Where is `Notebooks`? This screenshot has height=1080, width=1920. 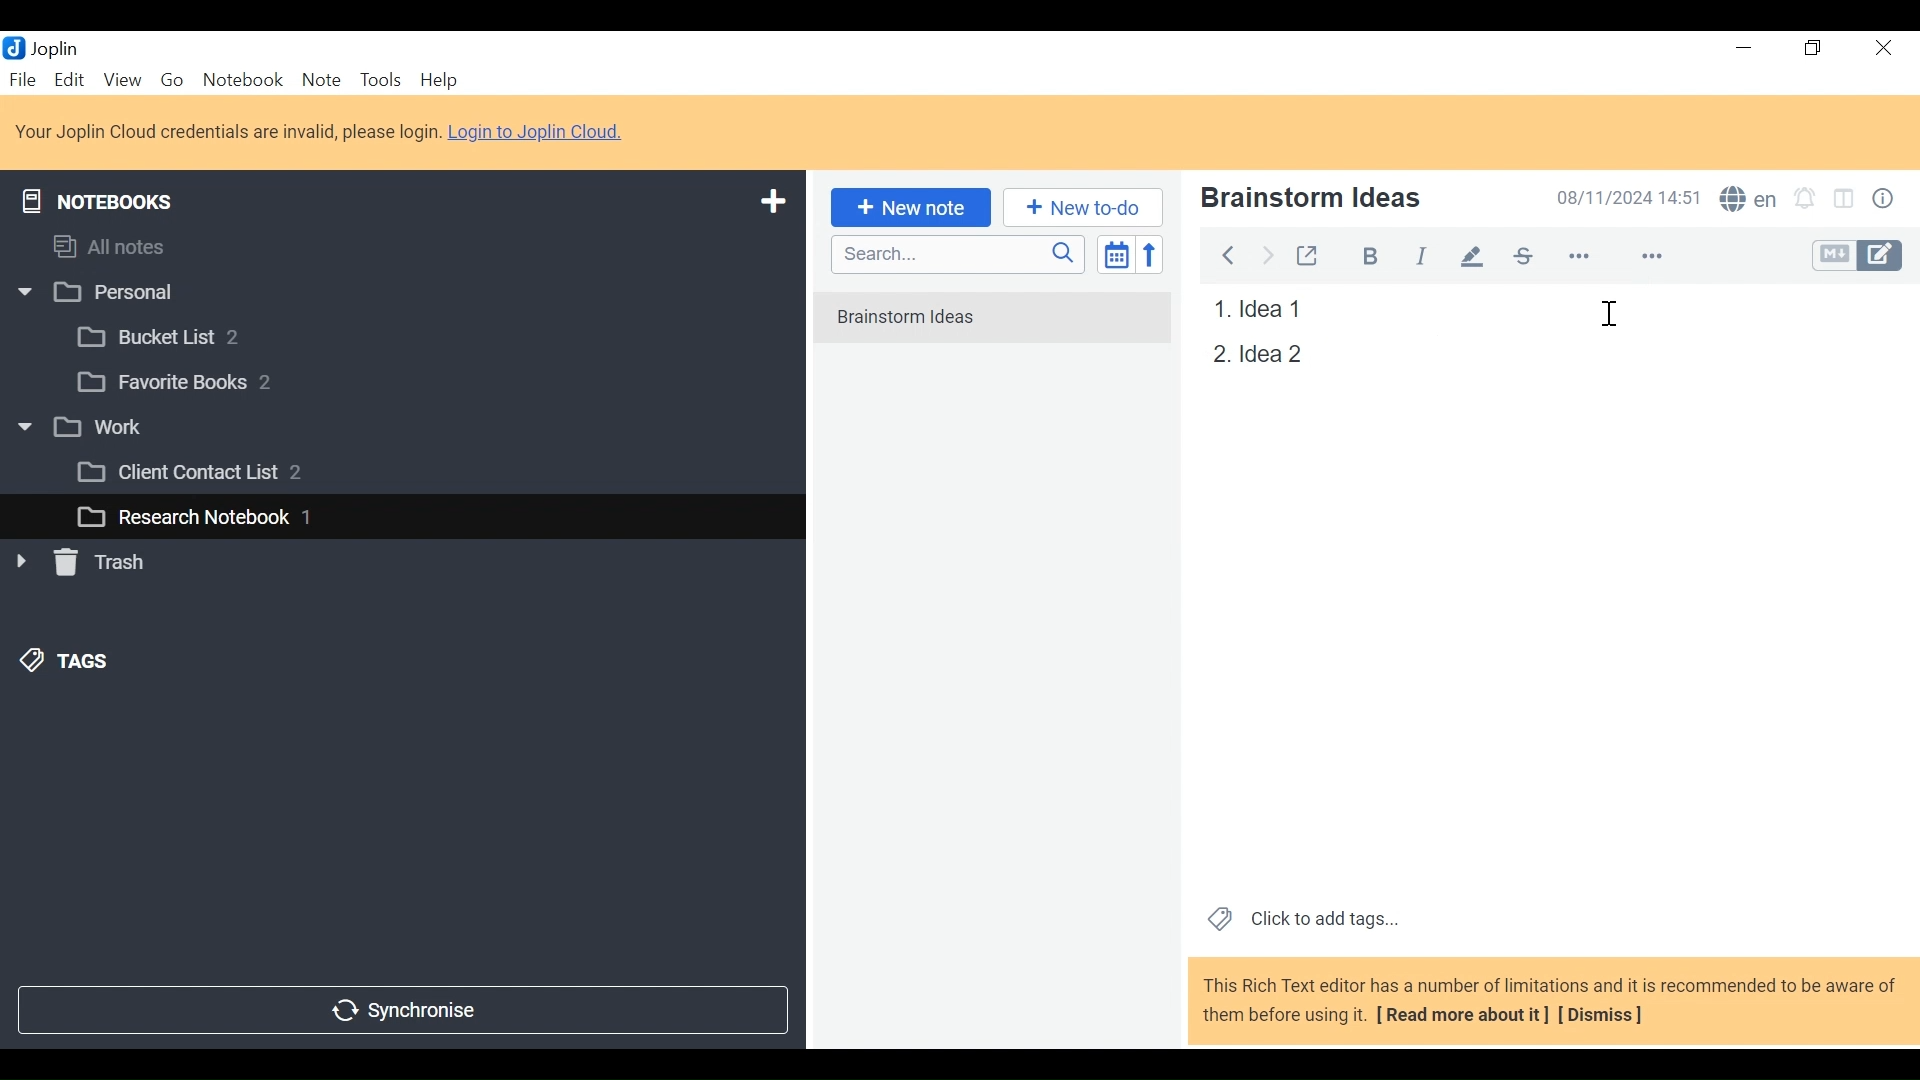
Notebooks is located at coordinates (112, 197).